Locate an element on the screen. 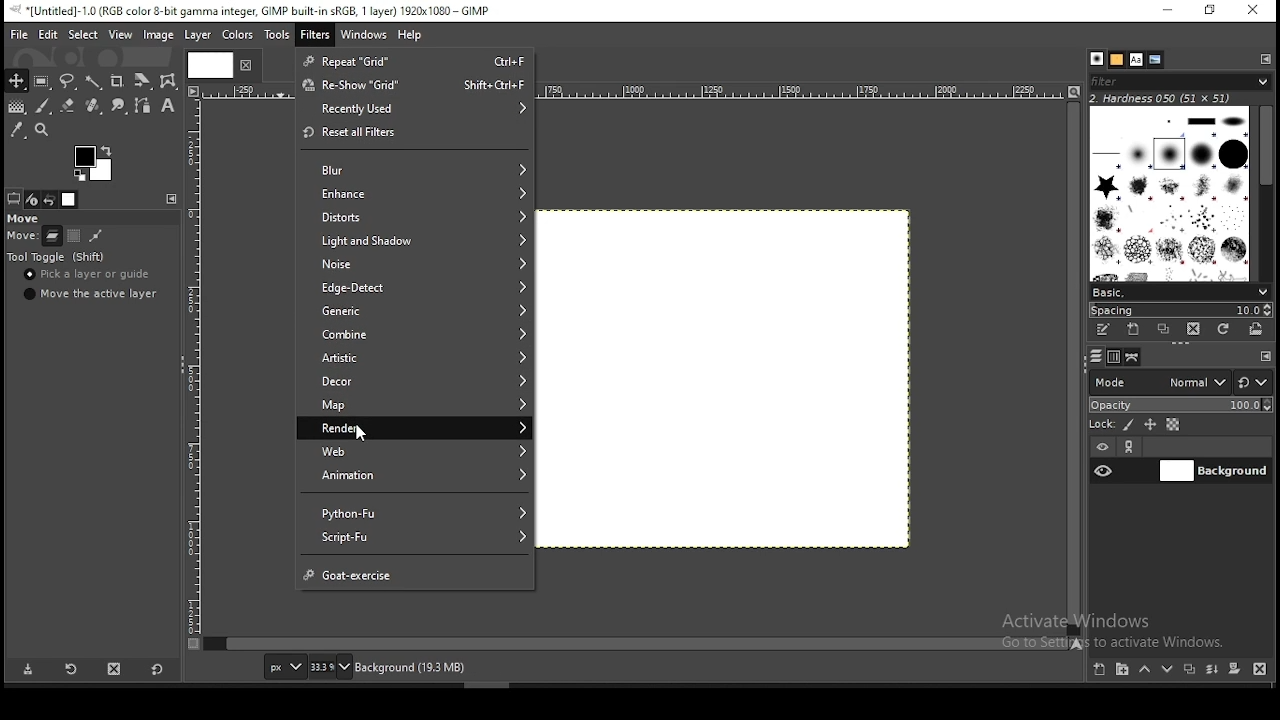 The width and height of the screenshot is (1280, 720). view is located at coordinates (120, 33).